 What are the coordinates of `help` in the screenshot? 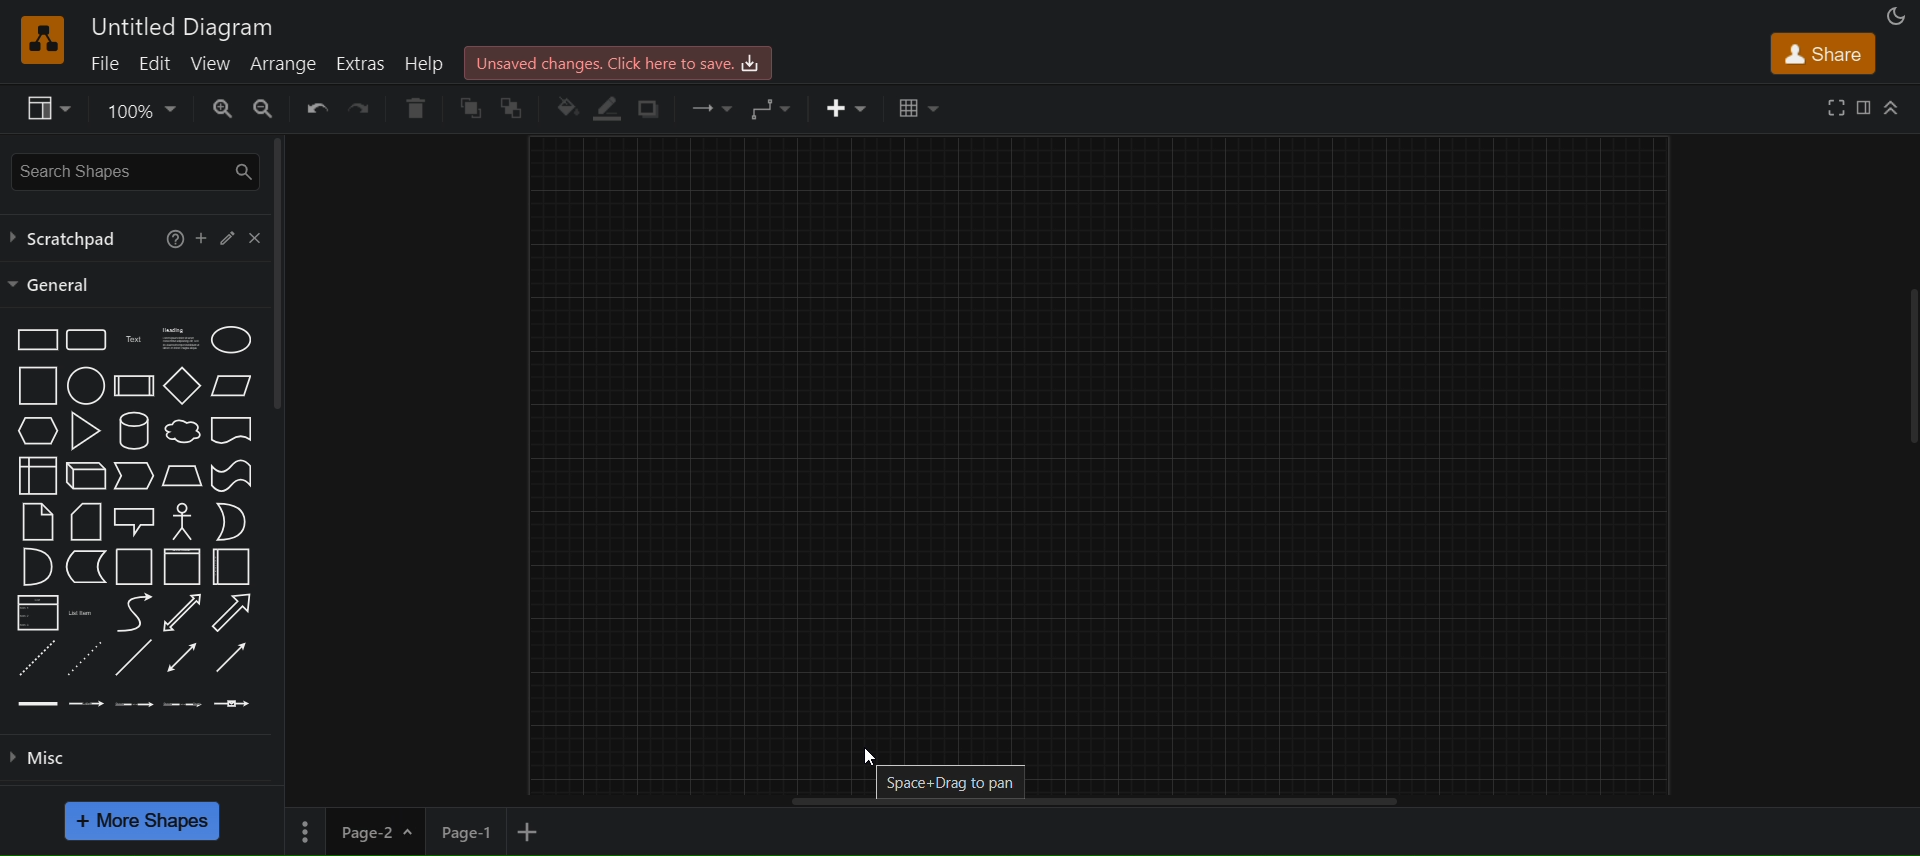 It's located at (171, 239).